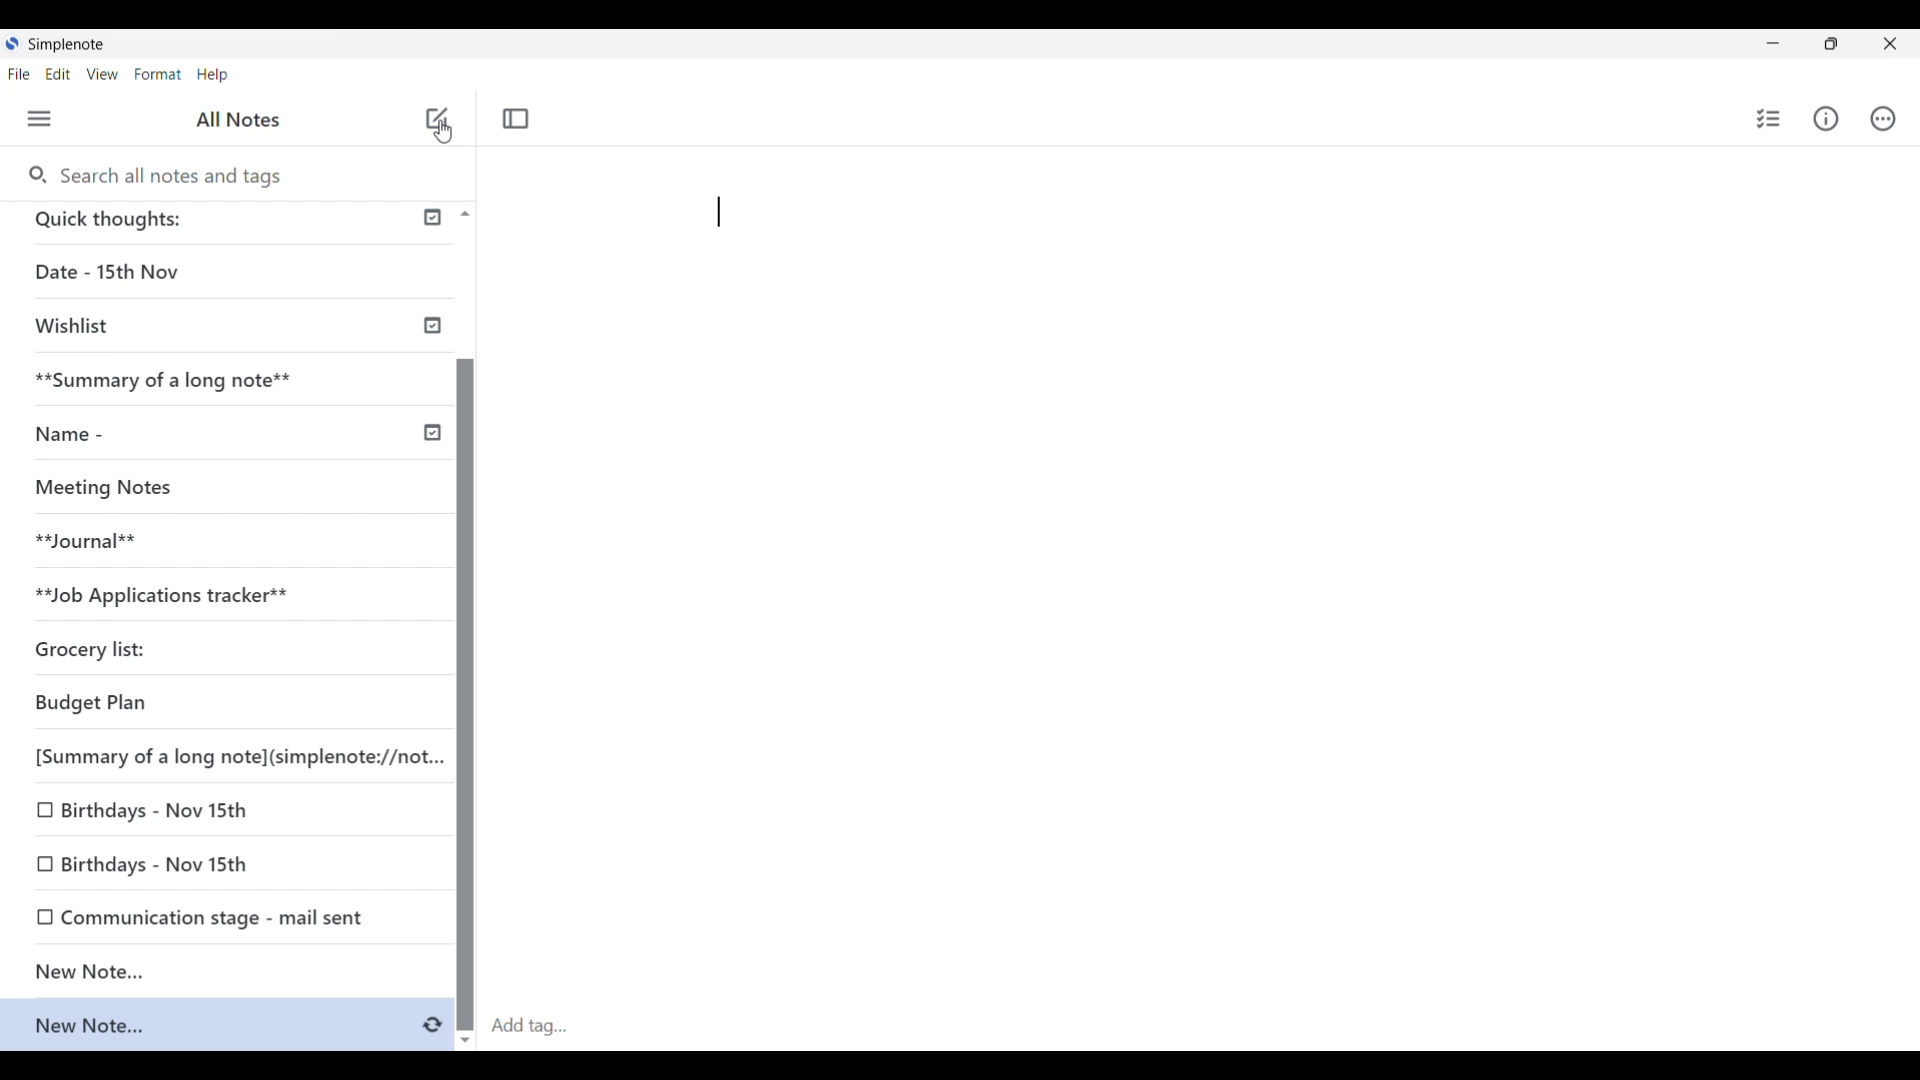  I want to click on **Job Applications tracker**, so click(216, 599).